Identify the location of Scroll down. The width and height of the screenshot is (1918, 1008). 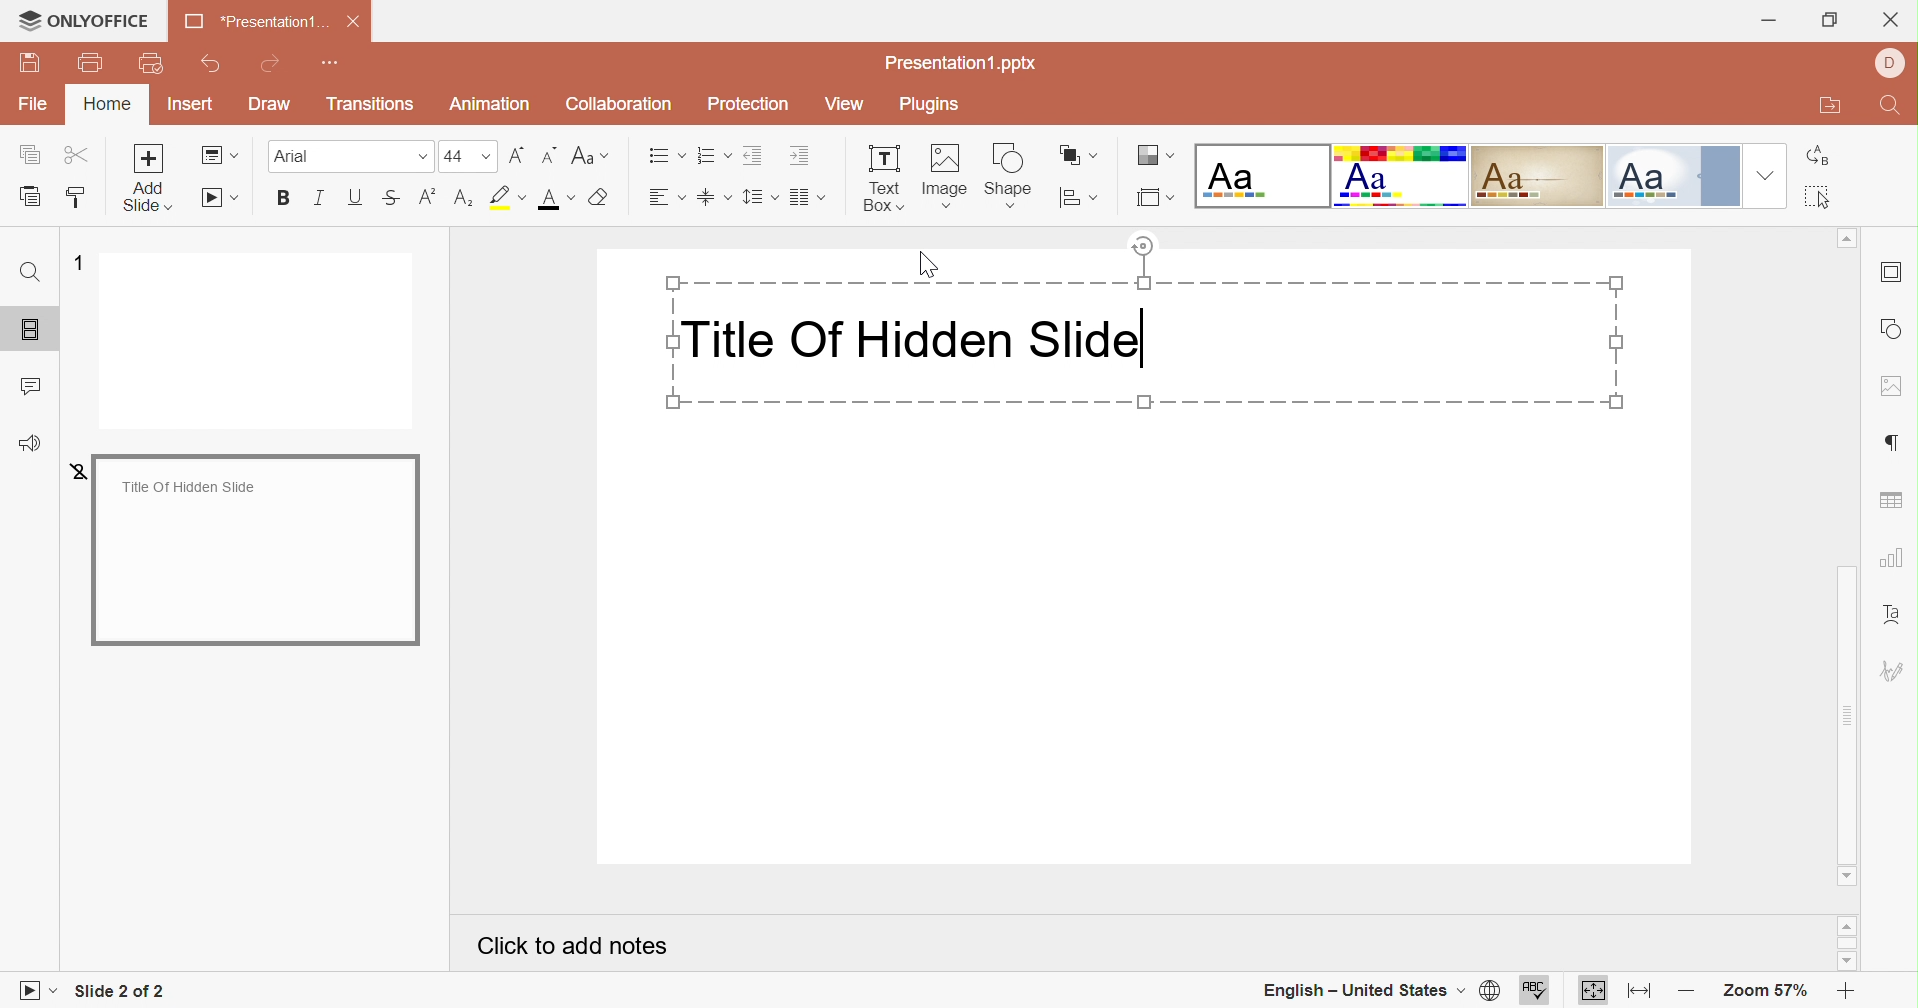
(1845, 877).